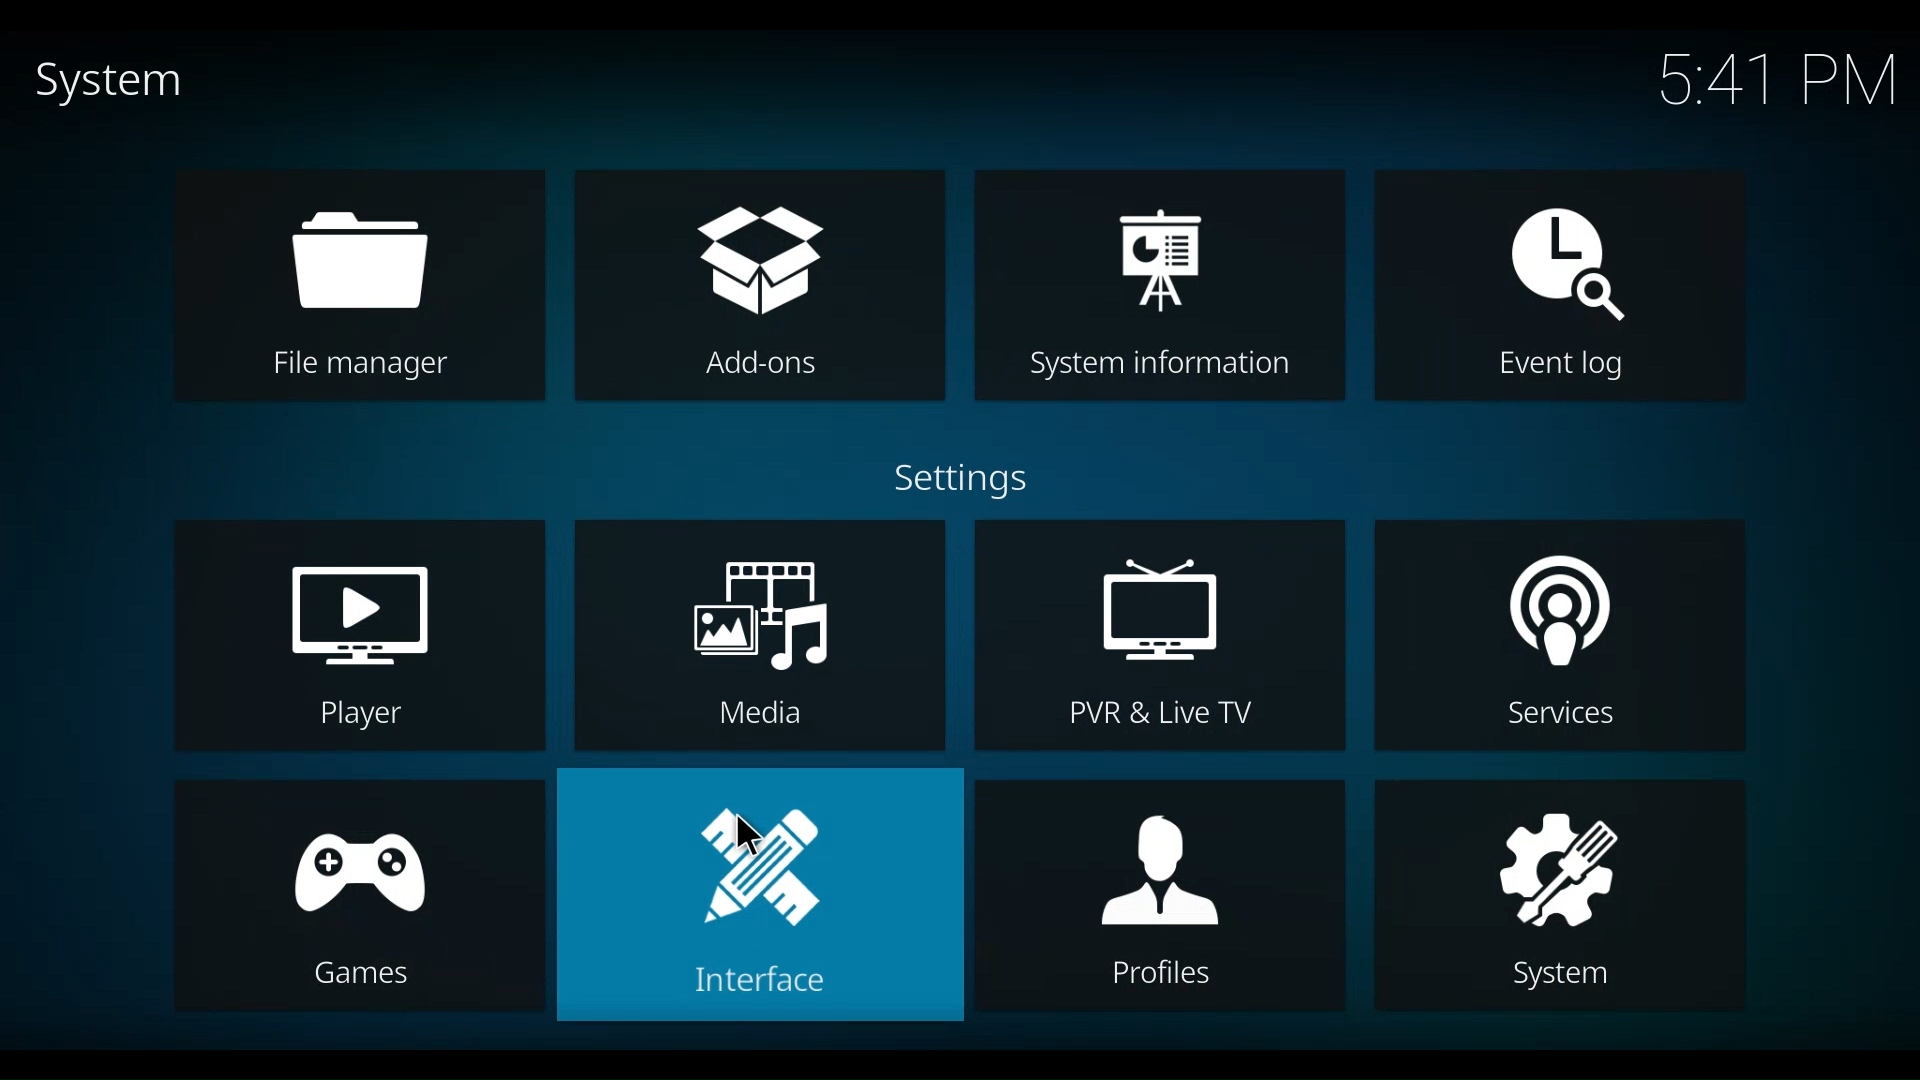 The height and width of the screenshot is (1080, 1920). What do you see at coordinates (361, 285) in the screenshot?
I see `File manager` at bounding box center [361, 285].